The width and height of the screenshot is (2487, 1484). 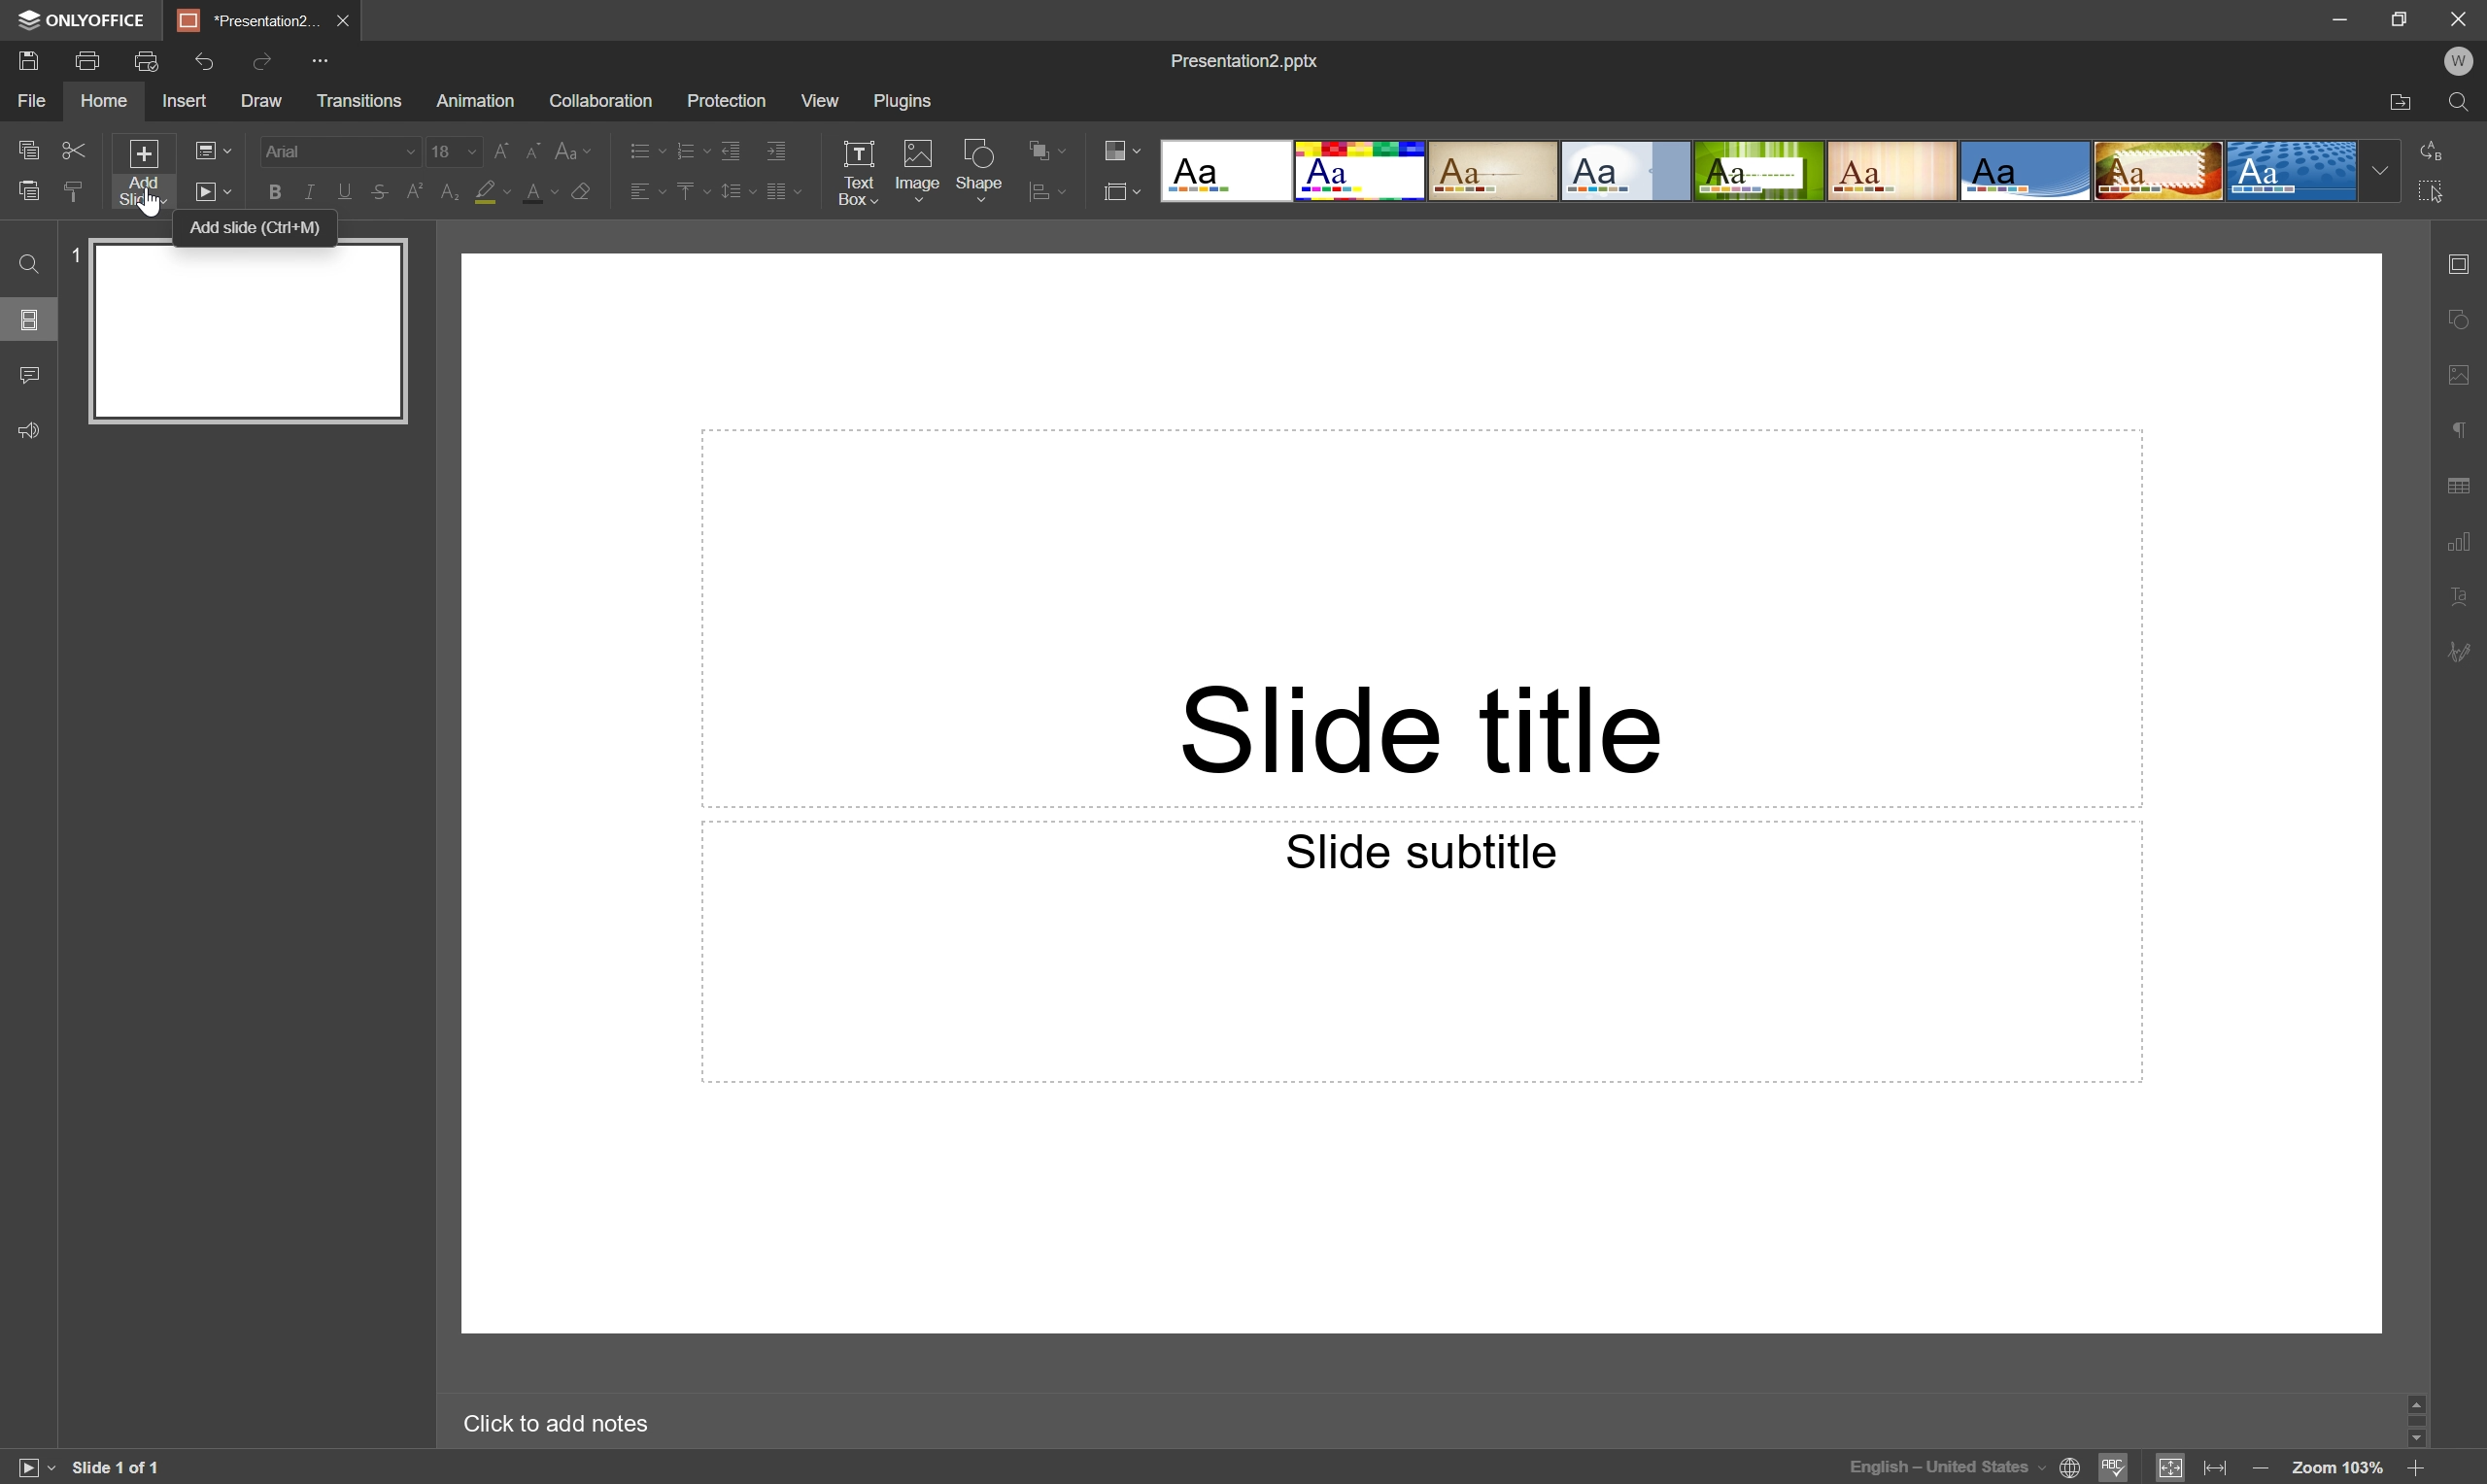 What do you see at coordinates (642, 146) in the screenshot?
I see `Bullets` at bounding box center [642, 146].